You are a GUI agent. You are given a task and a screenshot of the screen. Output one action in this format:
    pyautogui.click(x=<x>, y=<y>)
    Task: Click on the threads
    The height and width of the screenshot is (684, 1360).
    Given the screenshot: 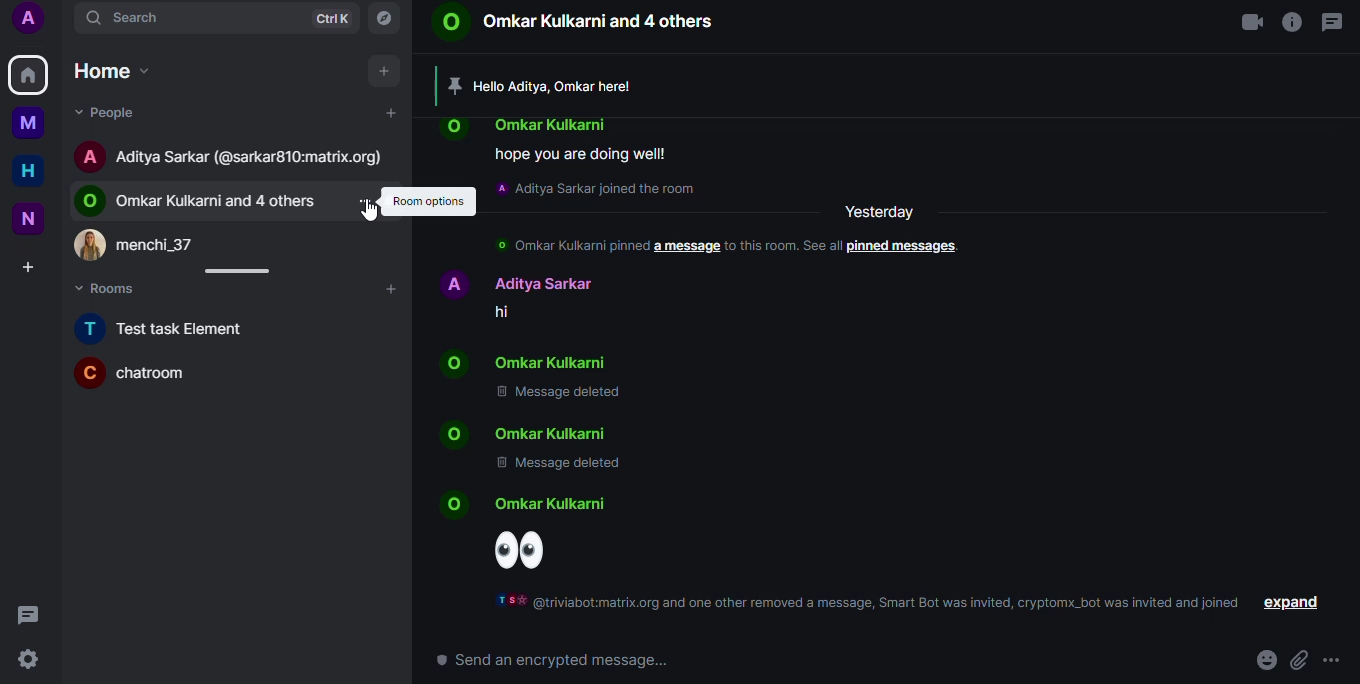 What is the action you would take?
    pyautogui.click(x=1334, y=21)
    